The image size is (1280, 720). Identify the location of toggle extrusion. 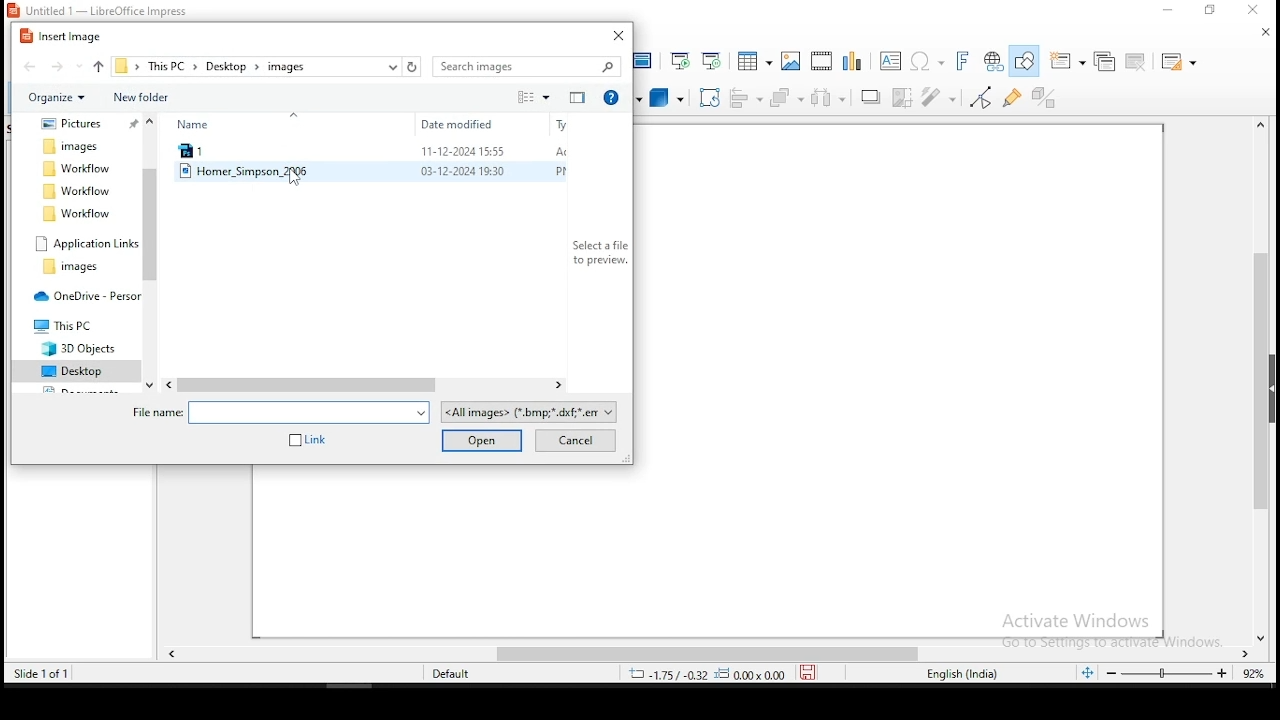
(1045, 99).